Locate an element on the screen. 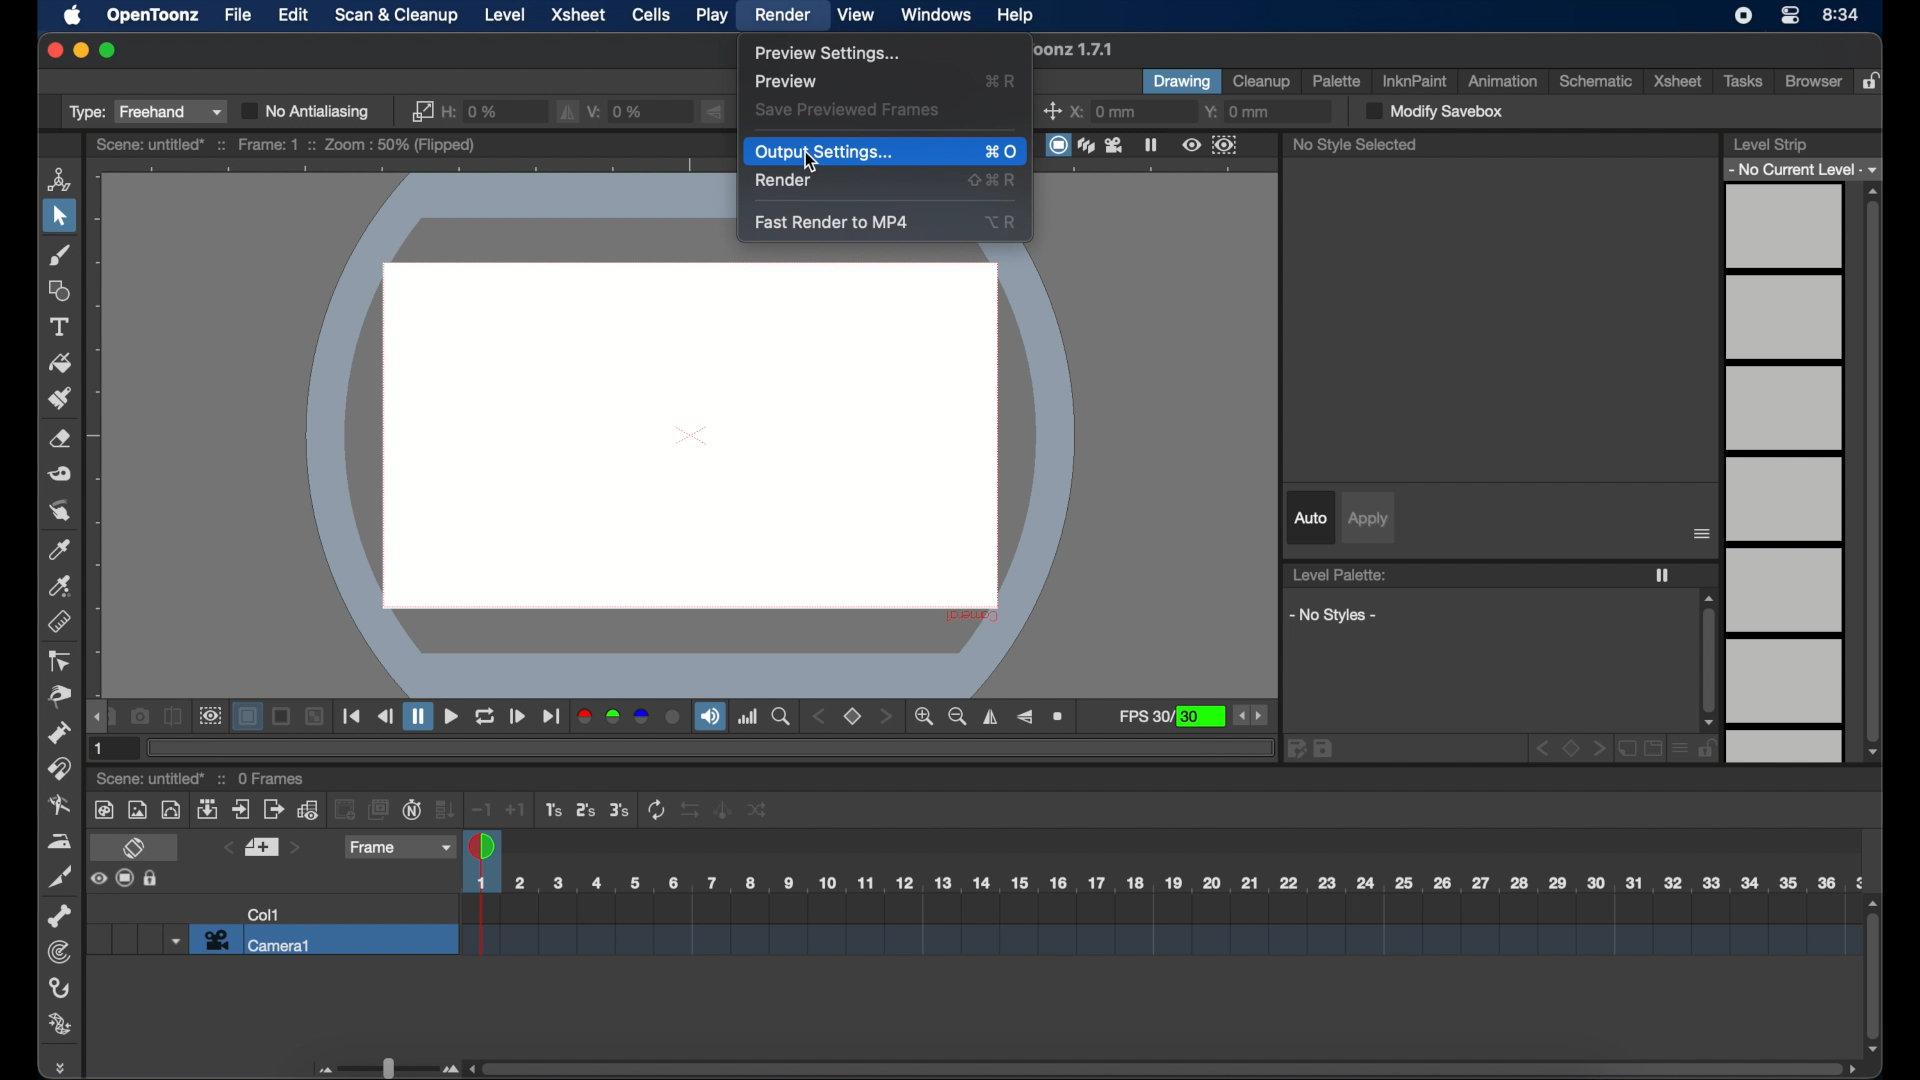  auto is located at coordinates (1310, 517).